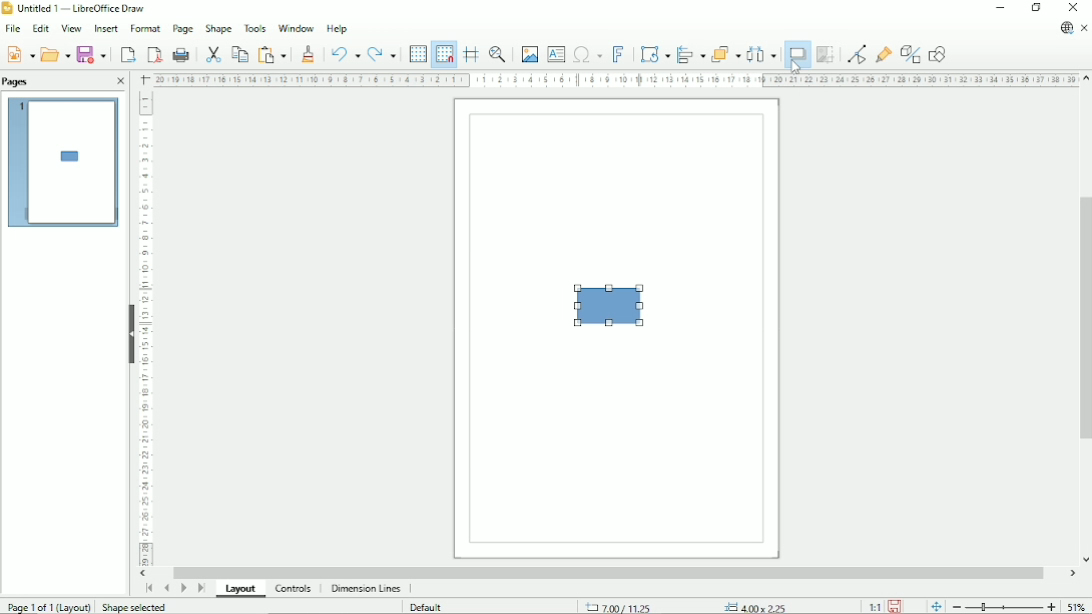 The width and height of the screenshot is (1092, 614). What do you see at coordinates (148, 588) in the screenshot?
I see `First page` at bounding box center [148, 588].